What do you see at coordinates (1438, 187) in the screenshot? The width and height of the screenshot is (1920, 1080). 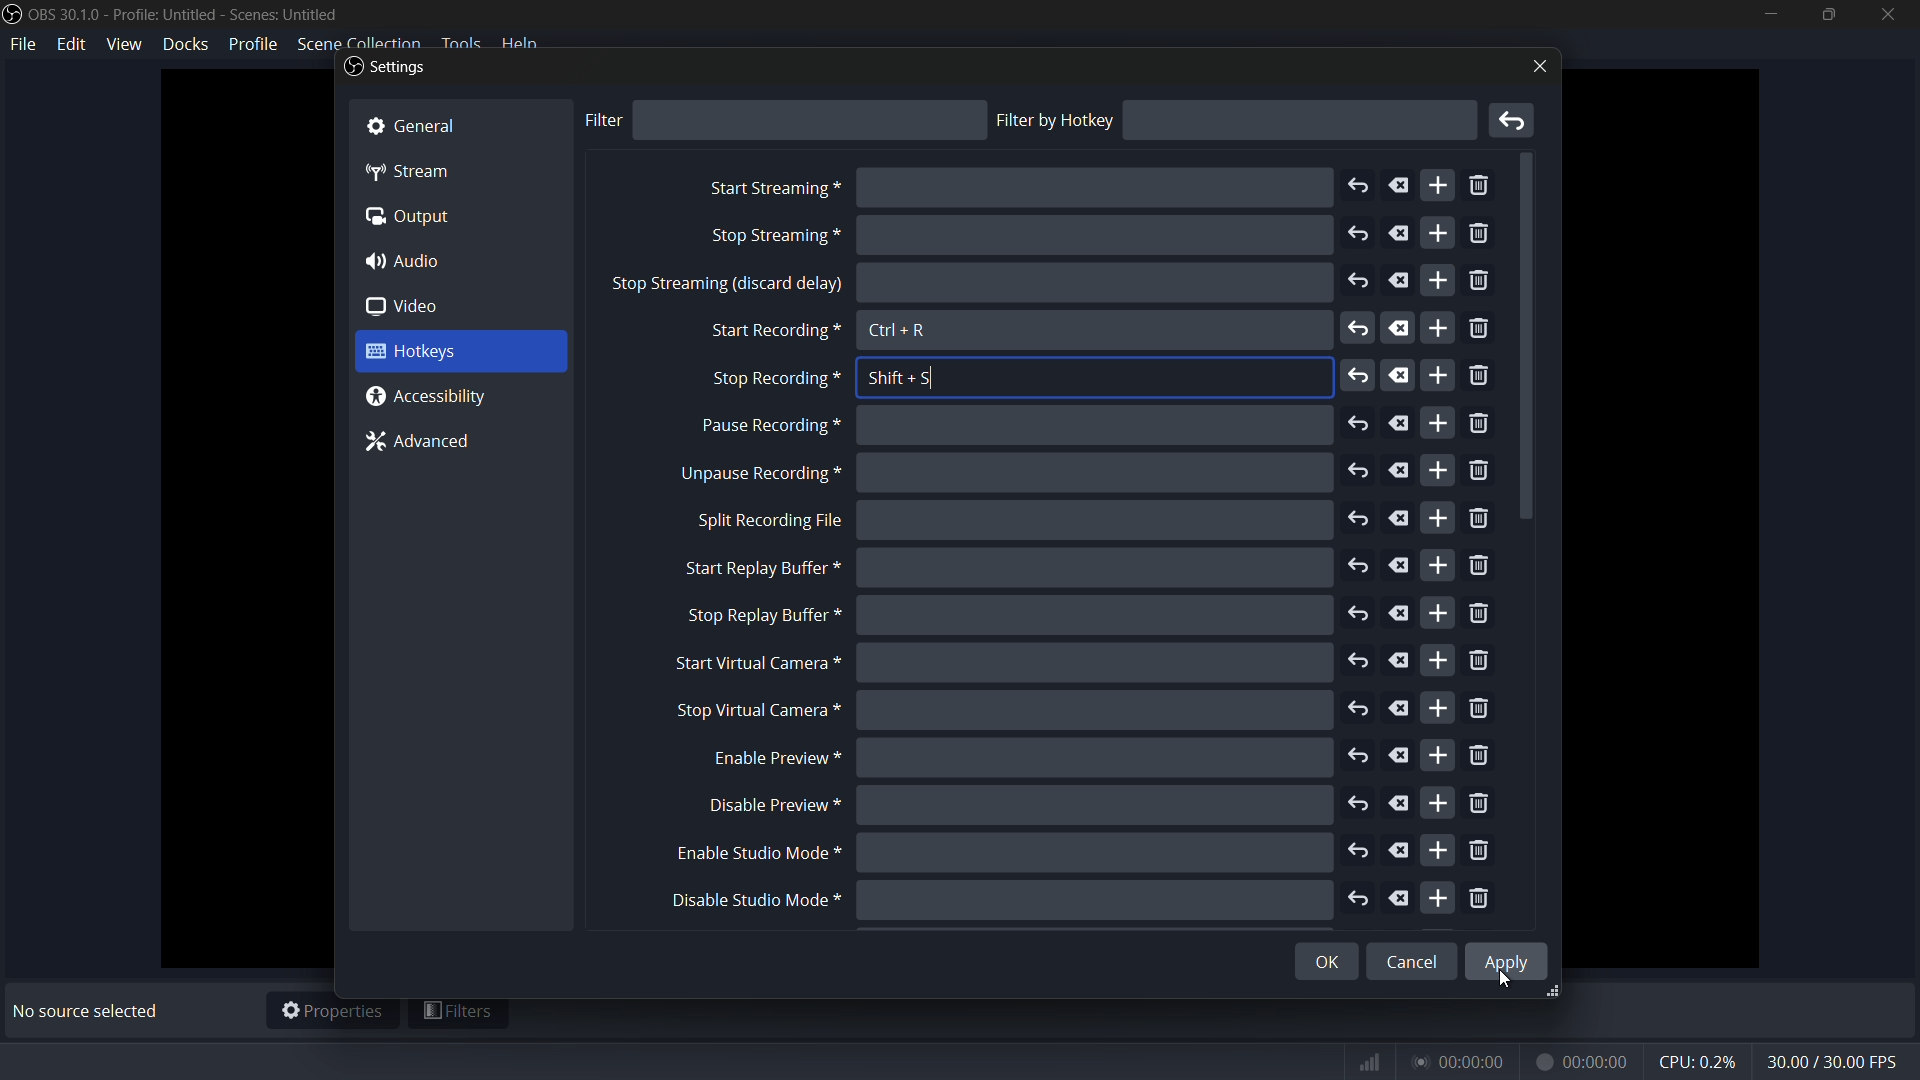 I see `add more` at bounding box center [1438, 187].